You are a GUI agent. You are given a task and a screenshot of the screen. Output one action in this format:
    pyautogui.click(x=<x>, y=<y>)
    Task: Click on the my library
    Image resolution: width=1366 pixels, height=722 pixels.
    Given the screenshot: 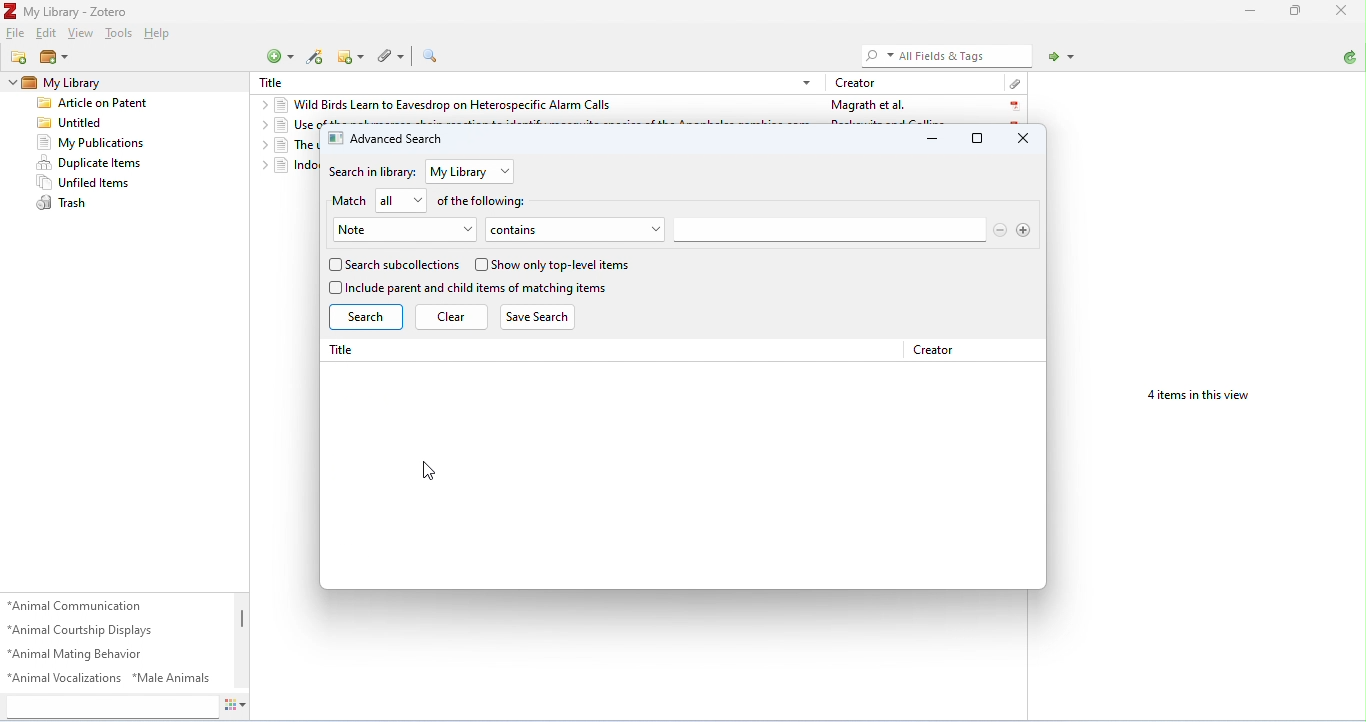 What is the action you would take?
    pyautogui.click(x=460, y=172)
    